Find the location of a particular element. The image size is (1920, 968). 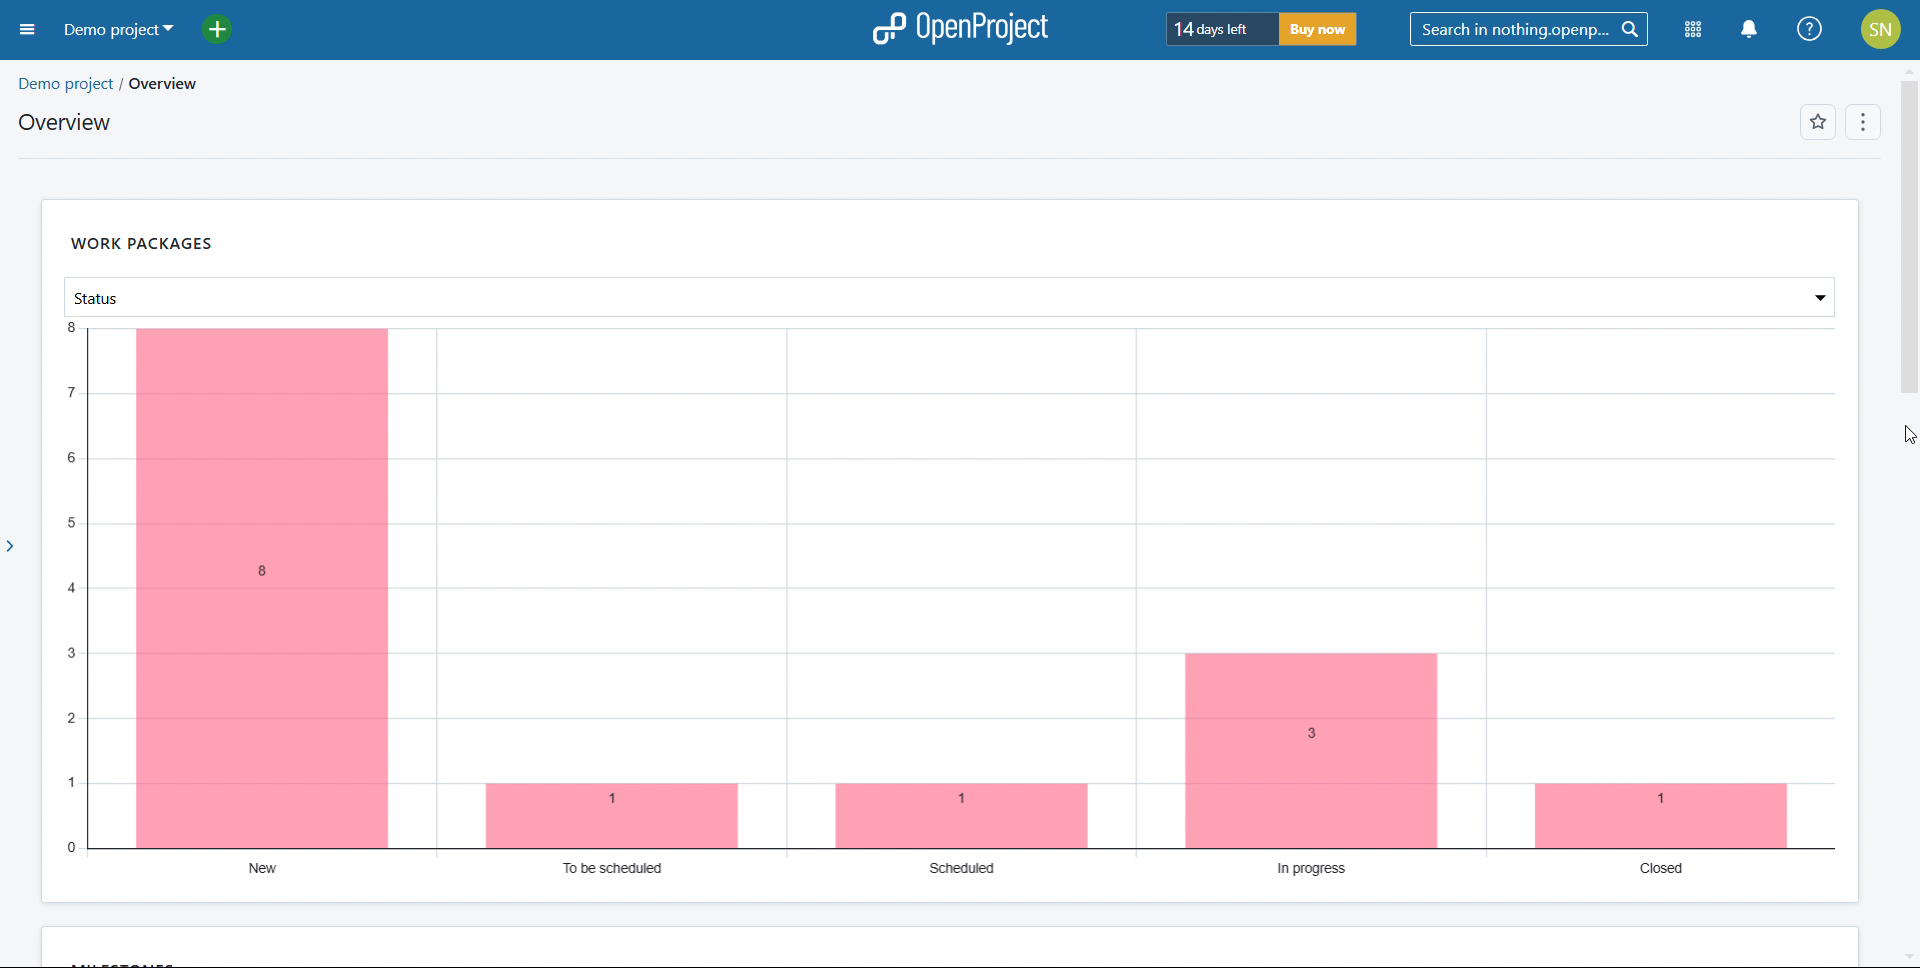

buy now is located at coordinates (1319, 30).